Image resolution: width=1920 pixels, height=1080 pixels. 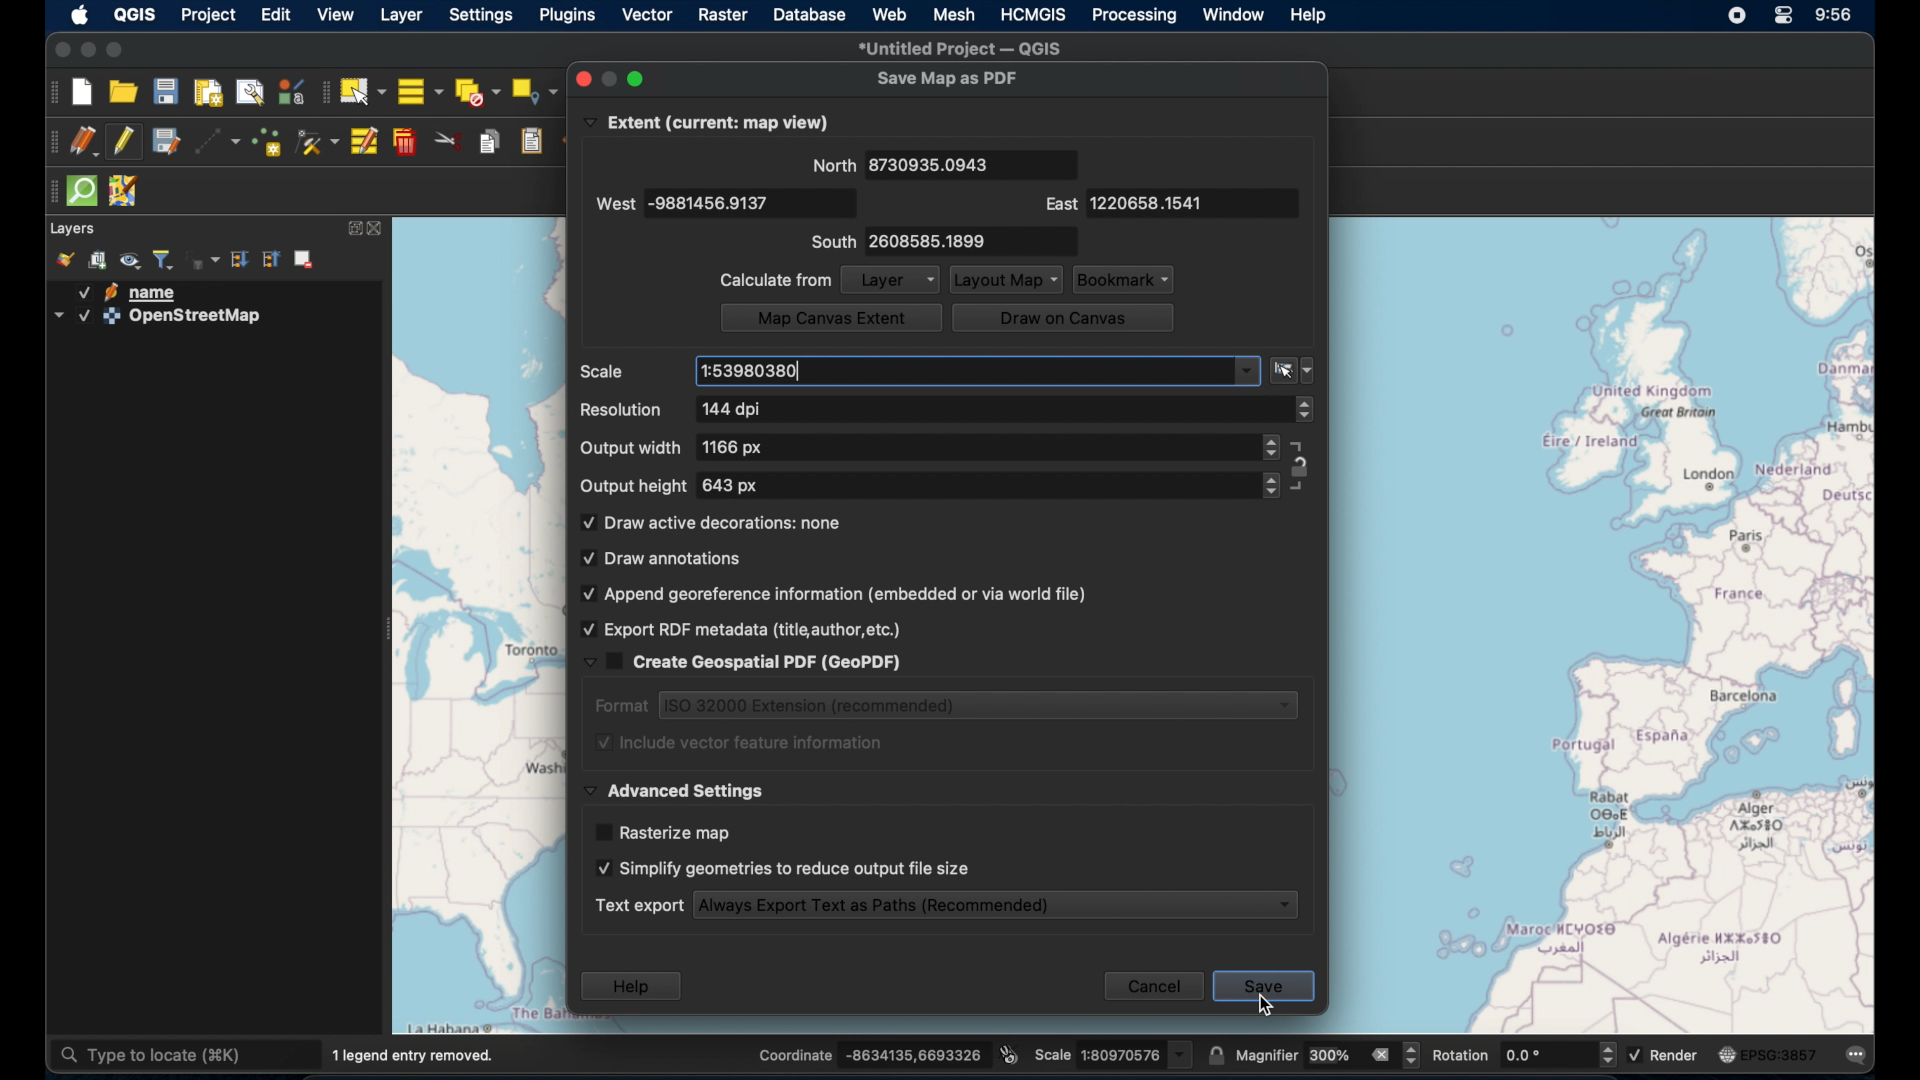 I want to click on project toolbar, so click(x=50, y=92).